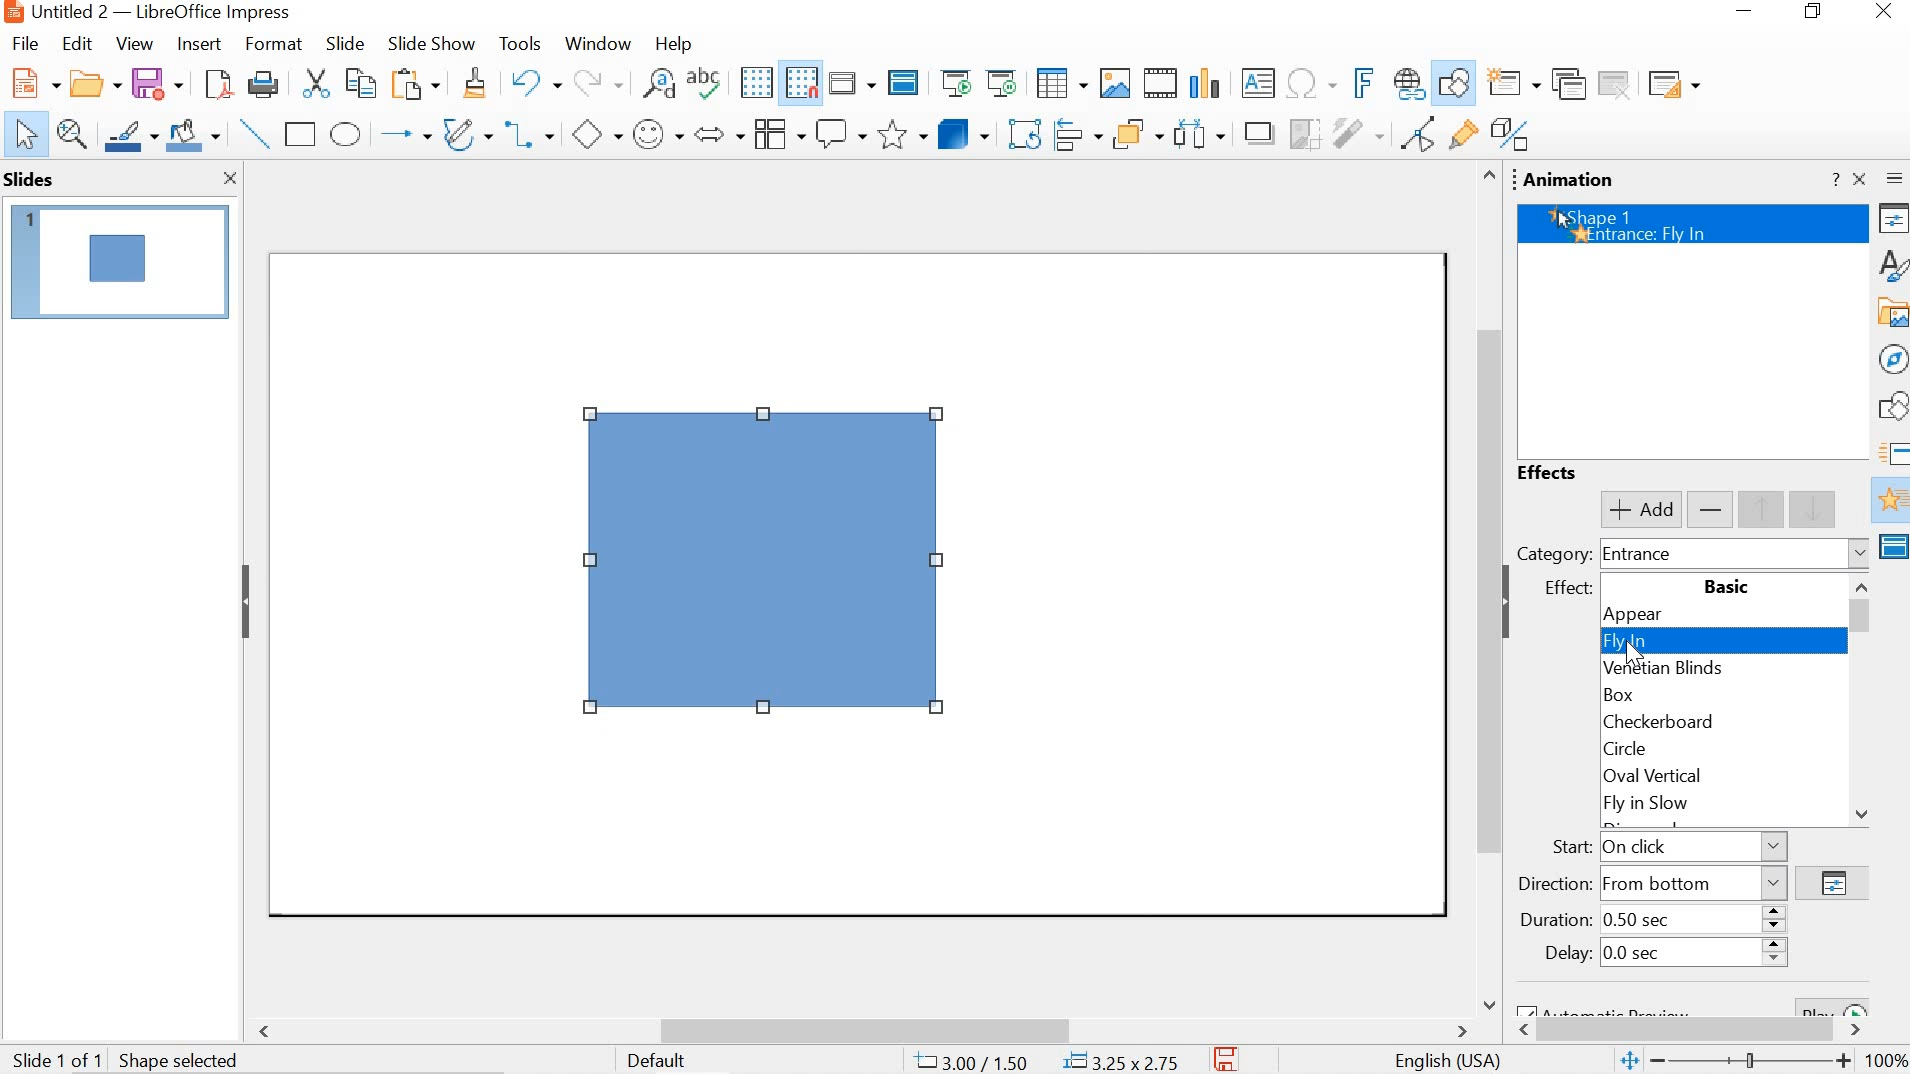 Image resolution: width=1910 pixels, height=1074 pixels. What do you see at coordinates (537, 82) in the screenshot?
I see `undo` at bounding box center [537, 82].